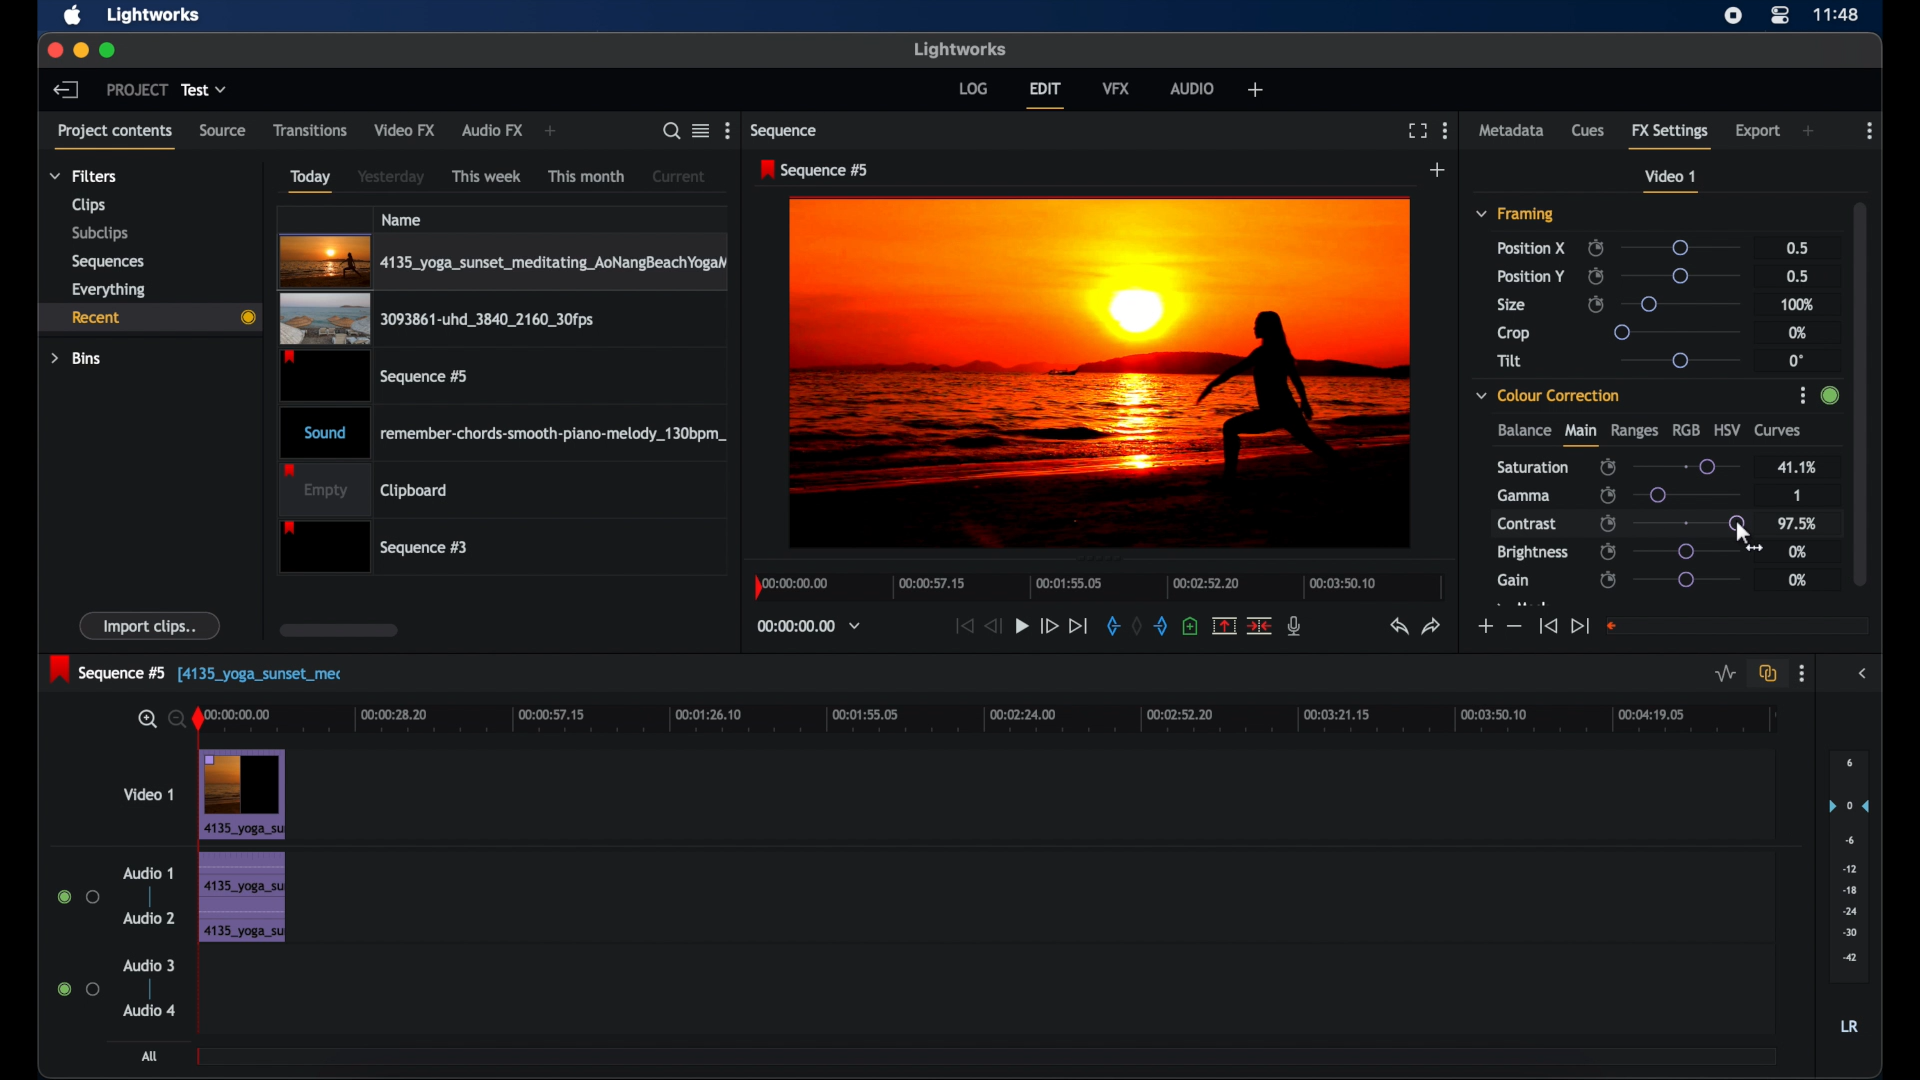  Describe the element at coordinates (1799, 524) in the screenshot. I see `97.5%` at that location.